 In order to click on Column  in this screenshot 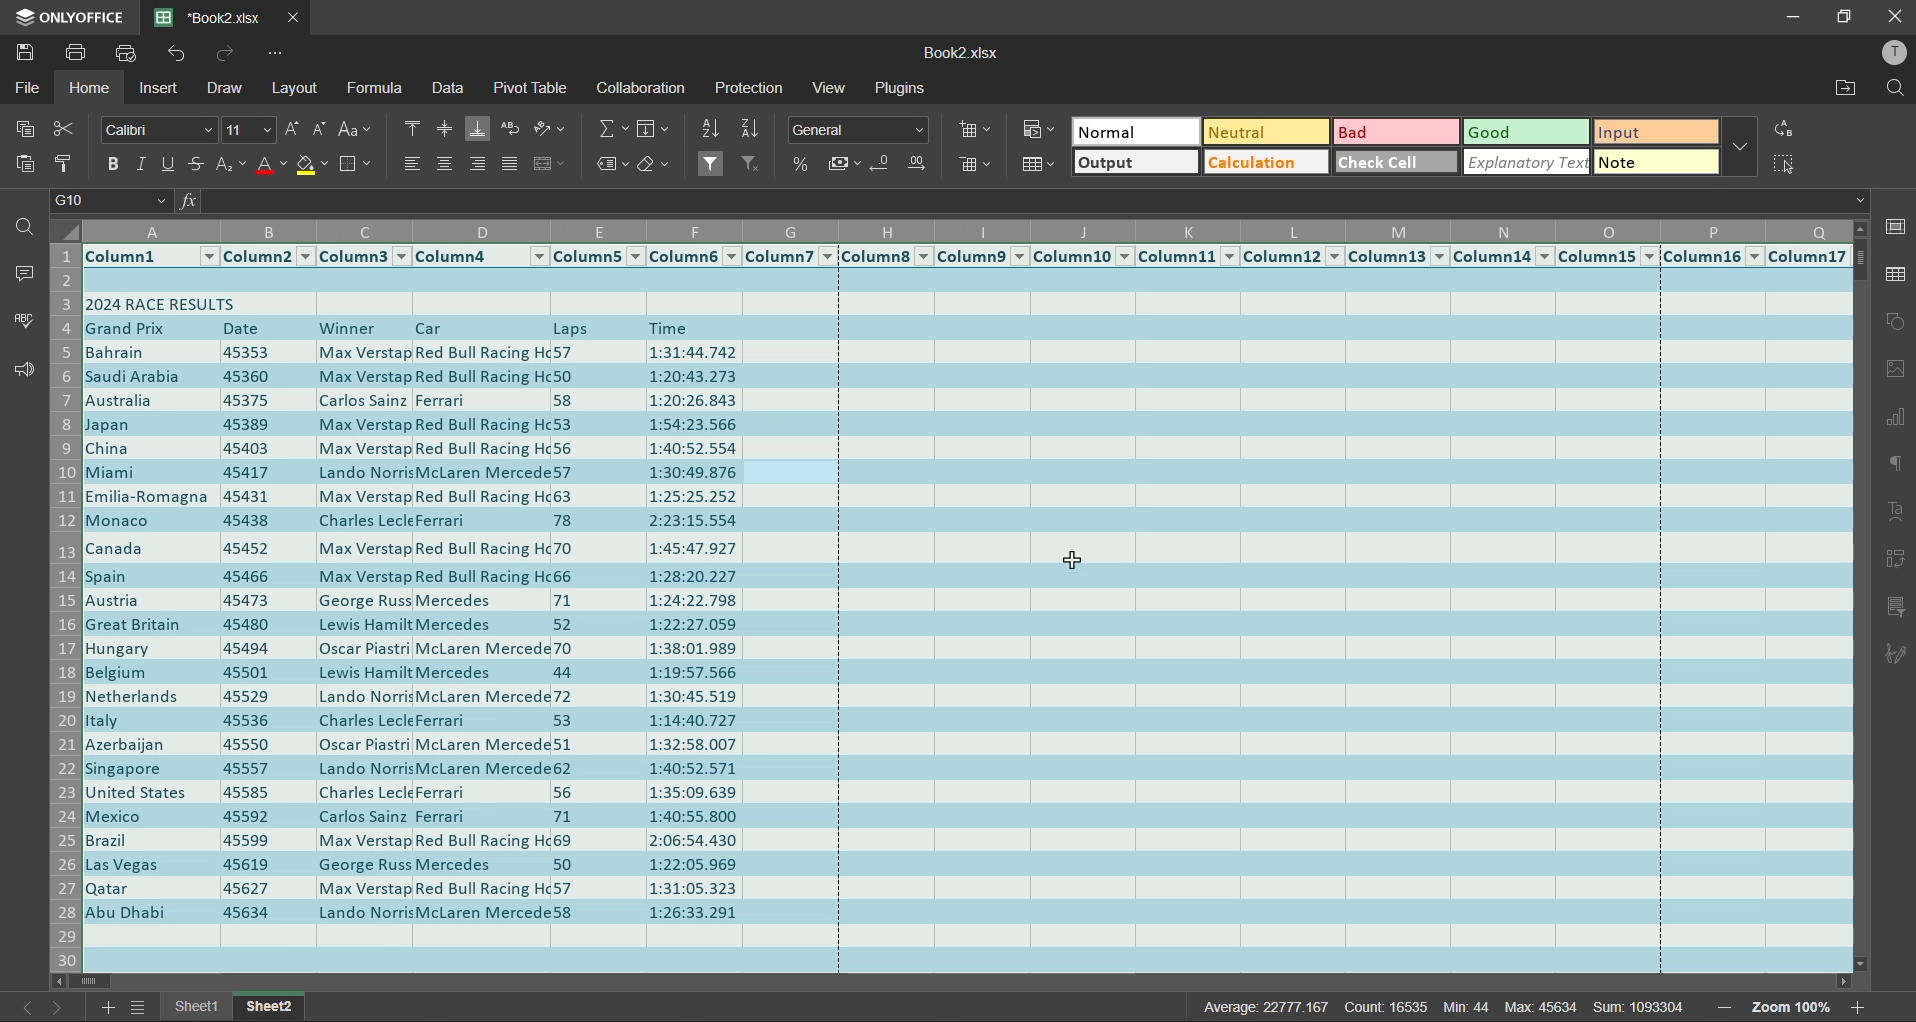, I will do `click(1294, 257)`.